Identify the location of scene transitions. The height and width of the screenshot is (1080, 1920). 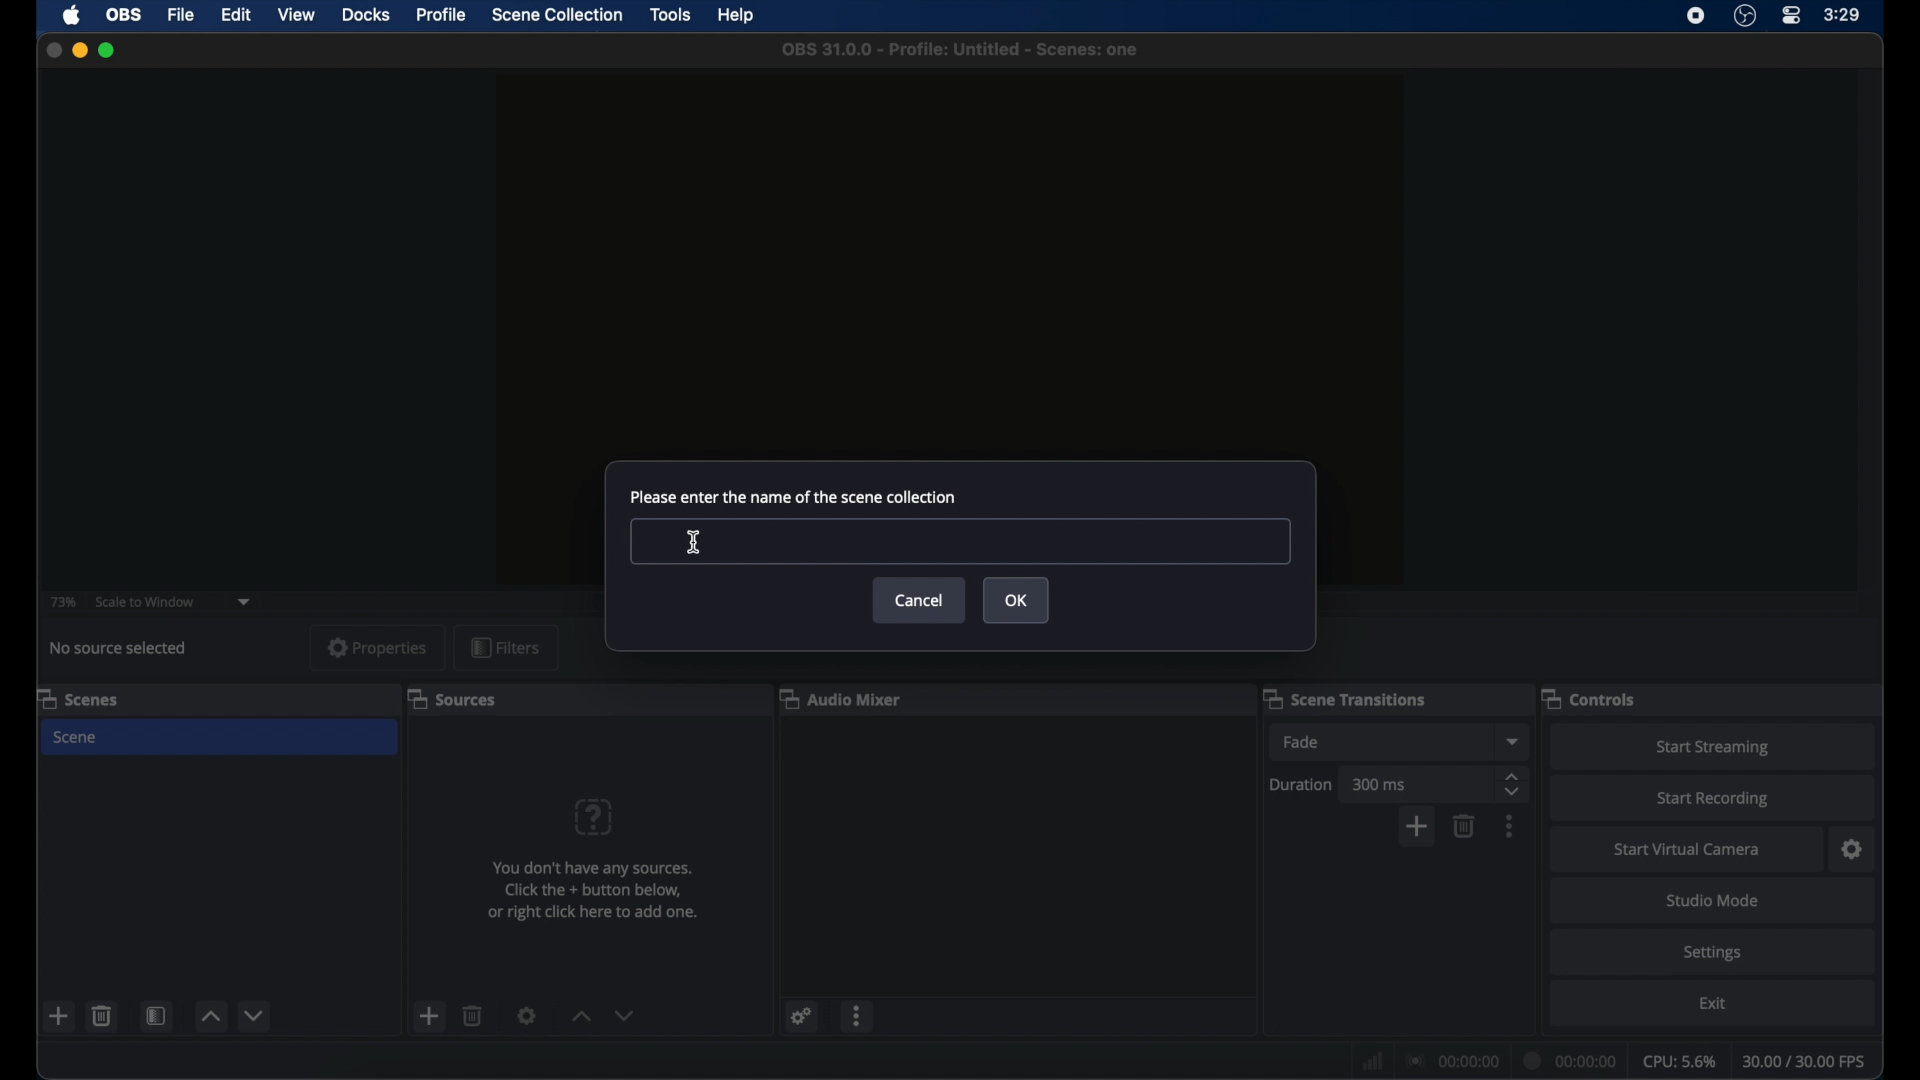
(1344, 699).